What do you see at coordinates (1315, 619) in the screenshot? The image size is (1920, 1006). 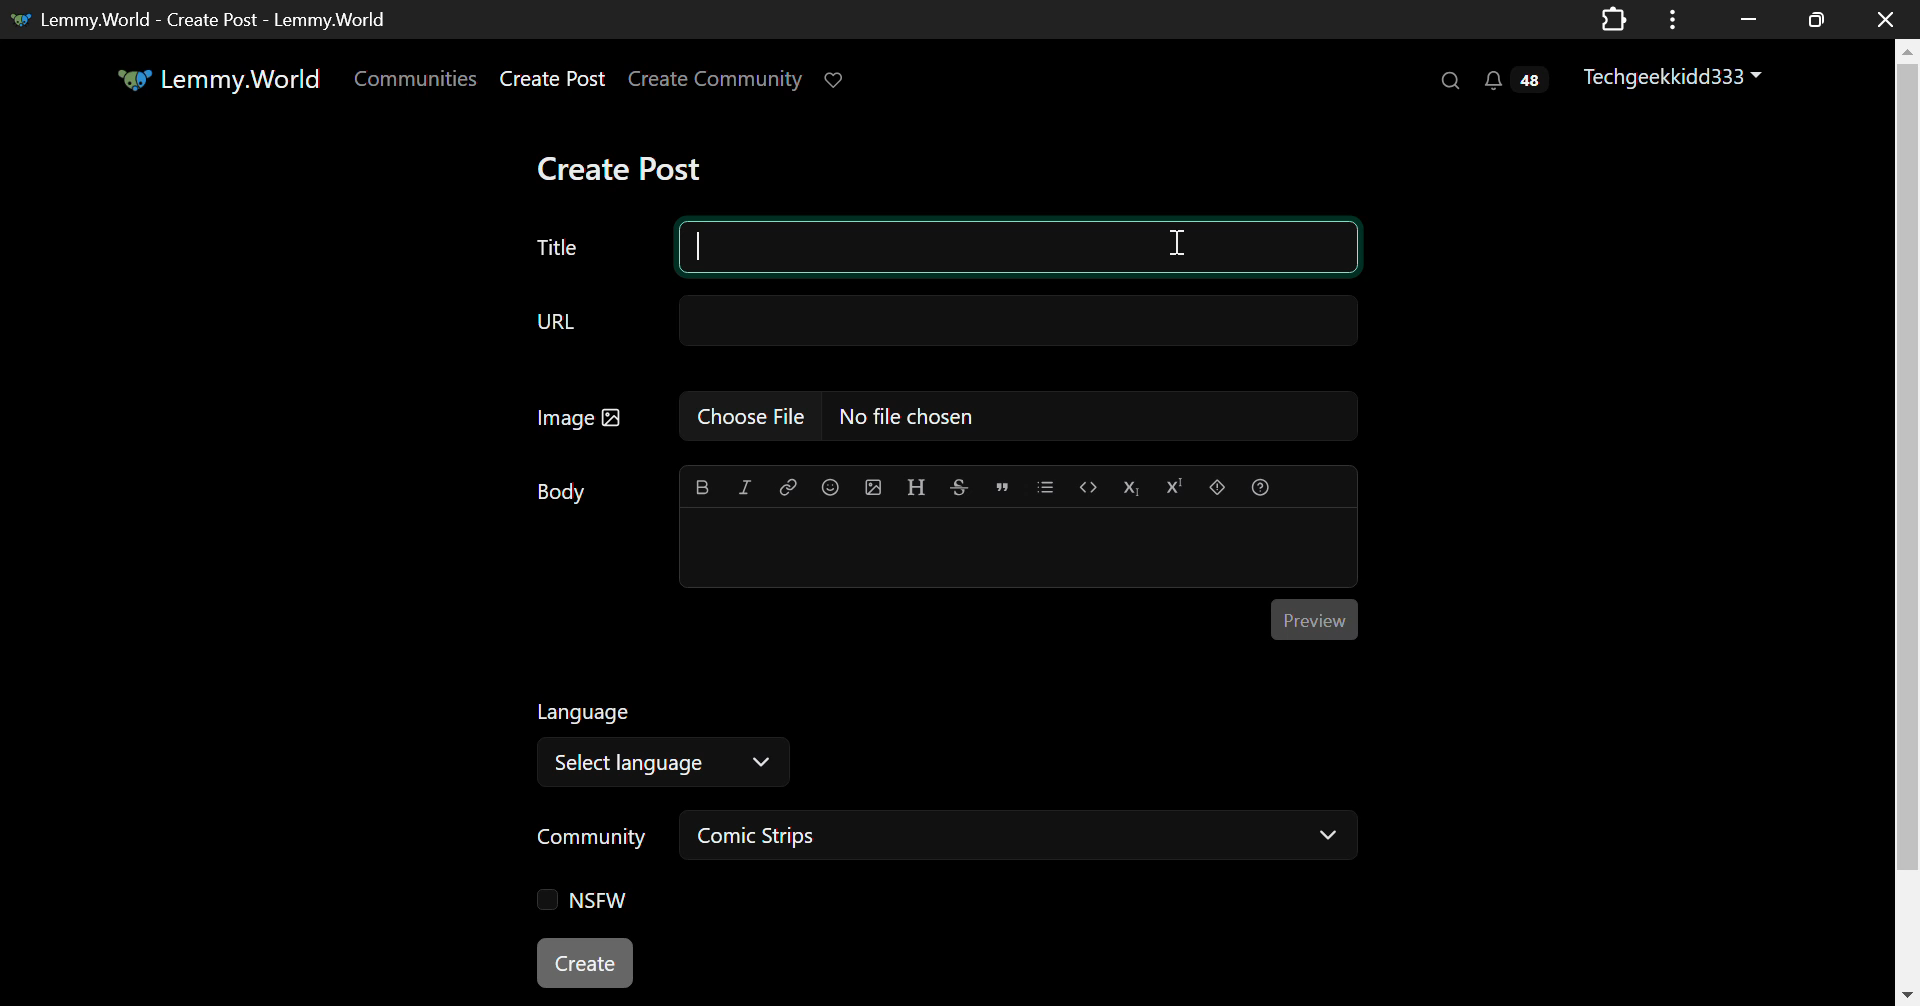 I see `Preview` at bounding box center [1315, 619].